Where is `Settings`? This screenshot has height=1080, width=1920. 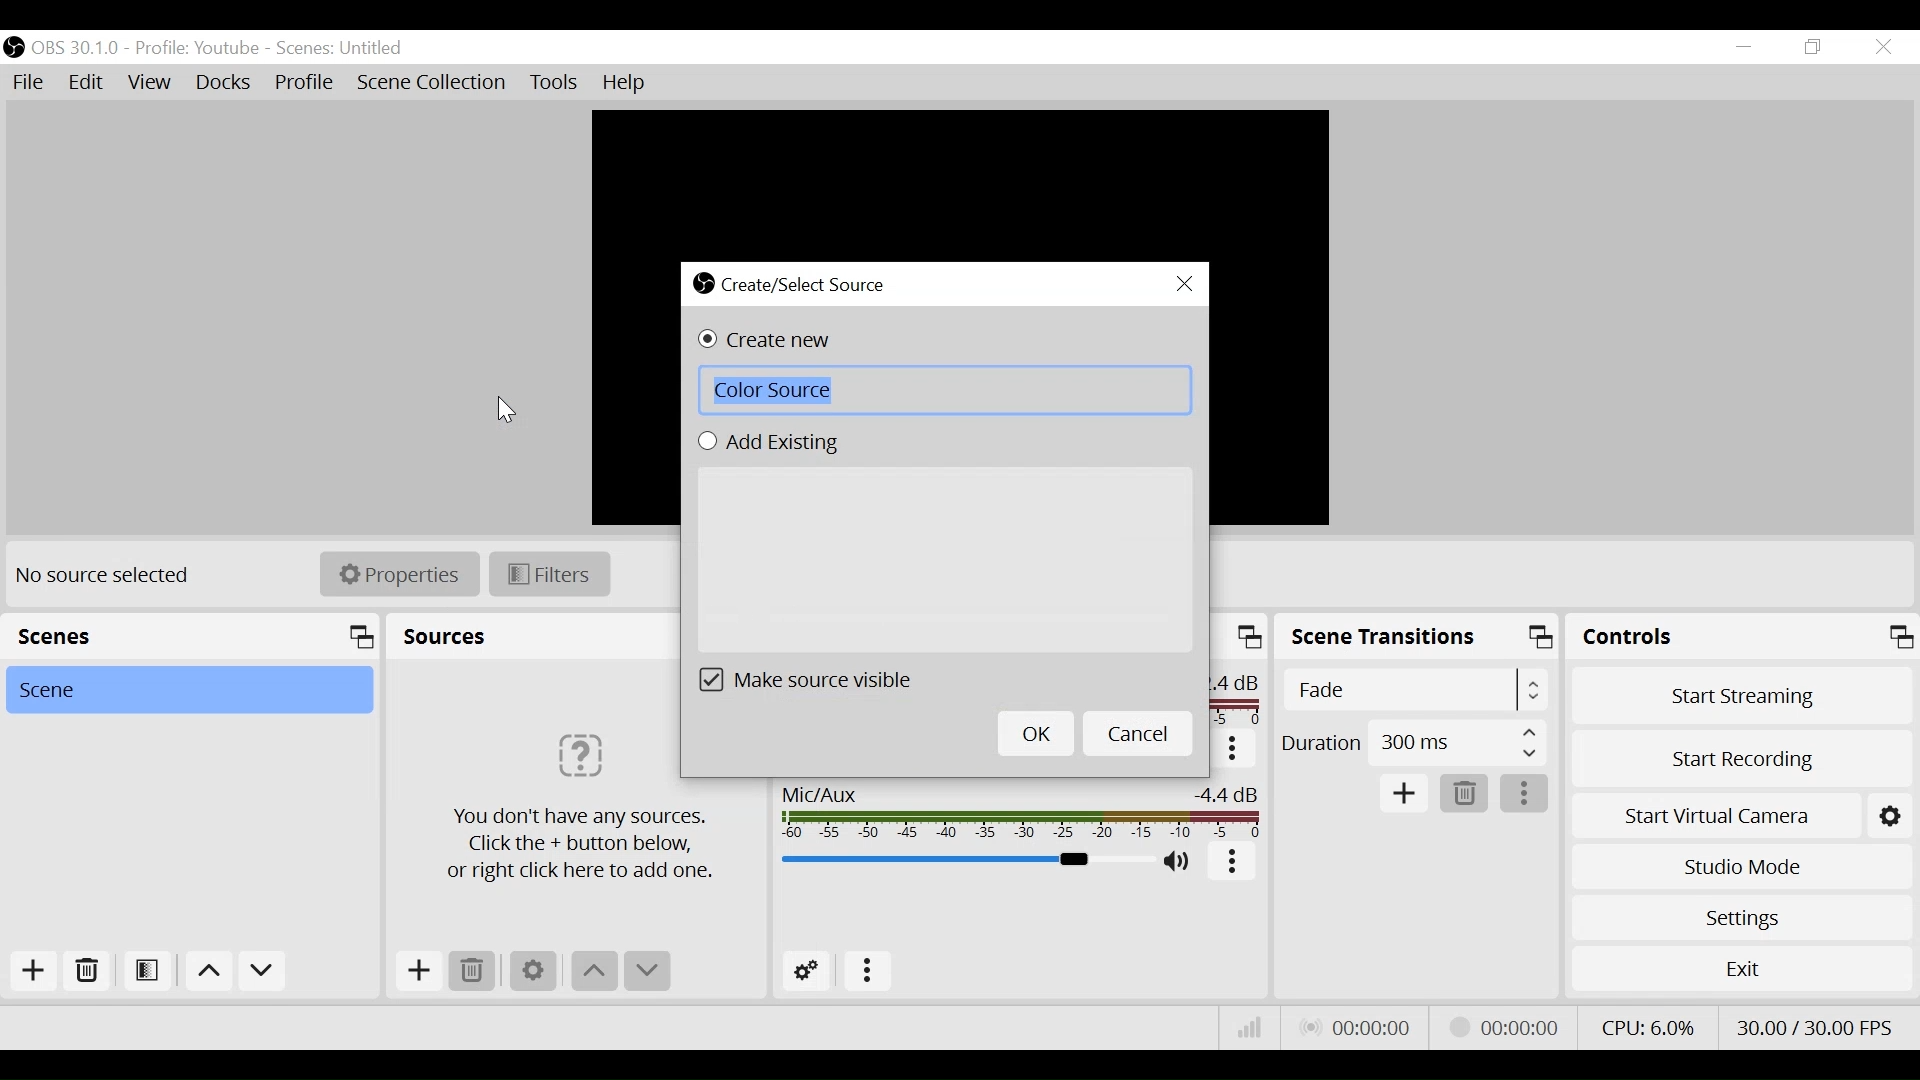 Settings is located at coordinates (1743, 918).